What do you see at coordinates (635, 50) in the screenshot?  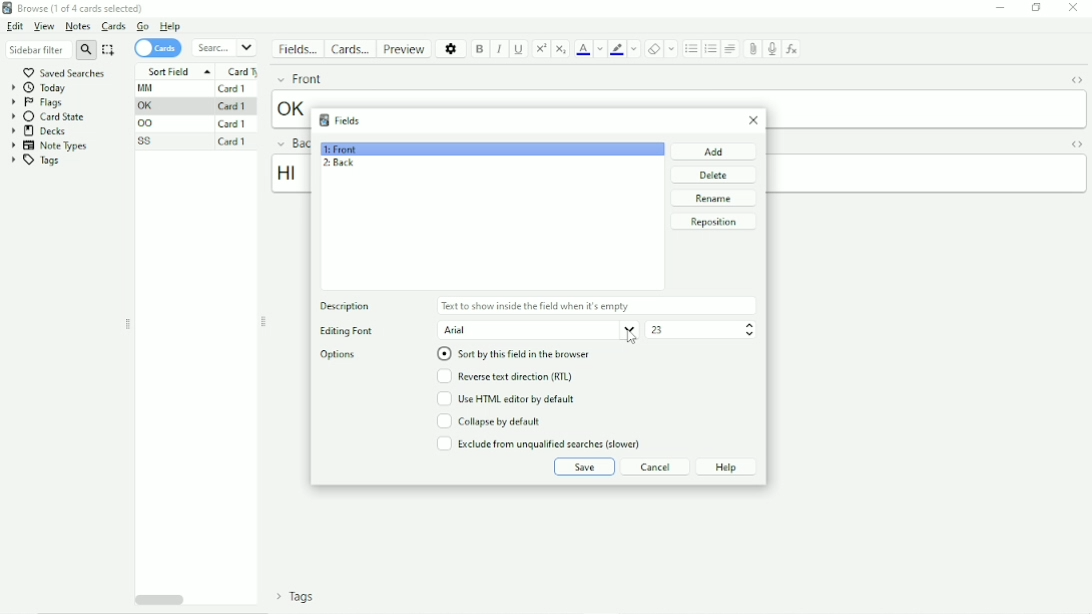 I see `Change color` at bounding box center [635, 50].